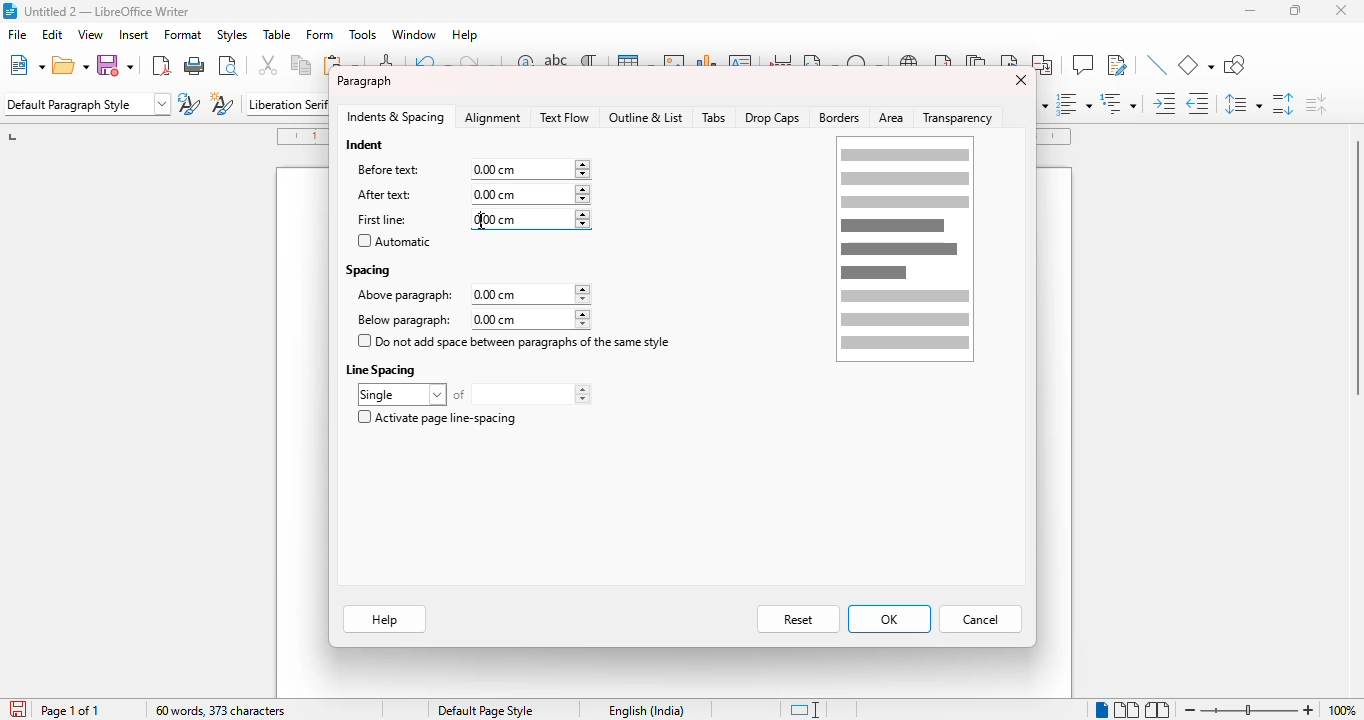  What do you see at coordinates (515, 341) in the screenshot?
I see `do not add space between paragraphs of the same style` at bounding box center [515, 341].